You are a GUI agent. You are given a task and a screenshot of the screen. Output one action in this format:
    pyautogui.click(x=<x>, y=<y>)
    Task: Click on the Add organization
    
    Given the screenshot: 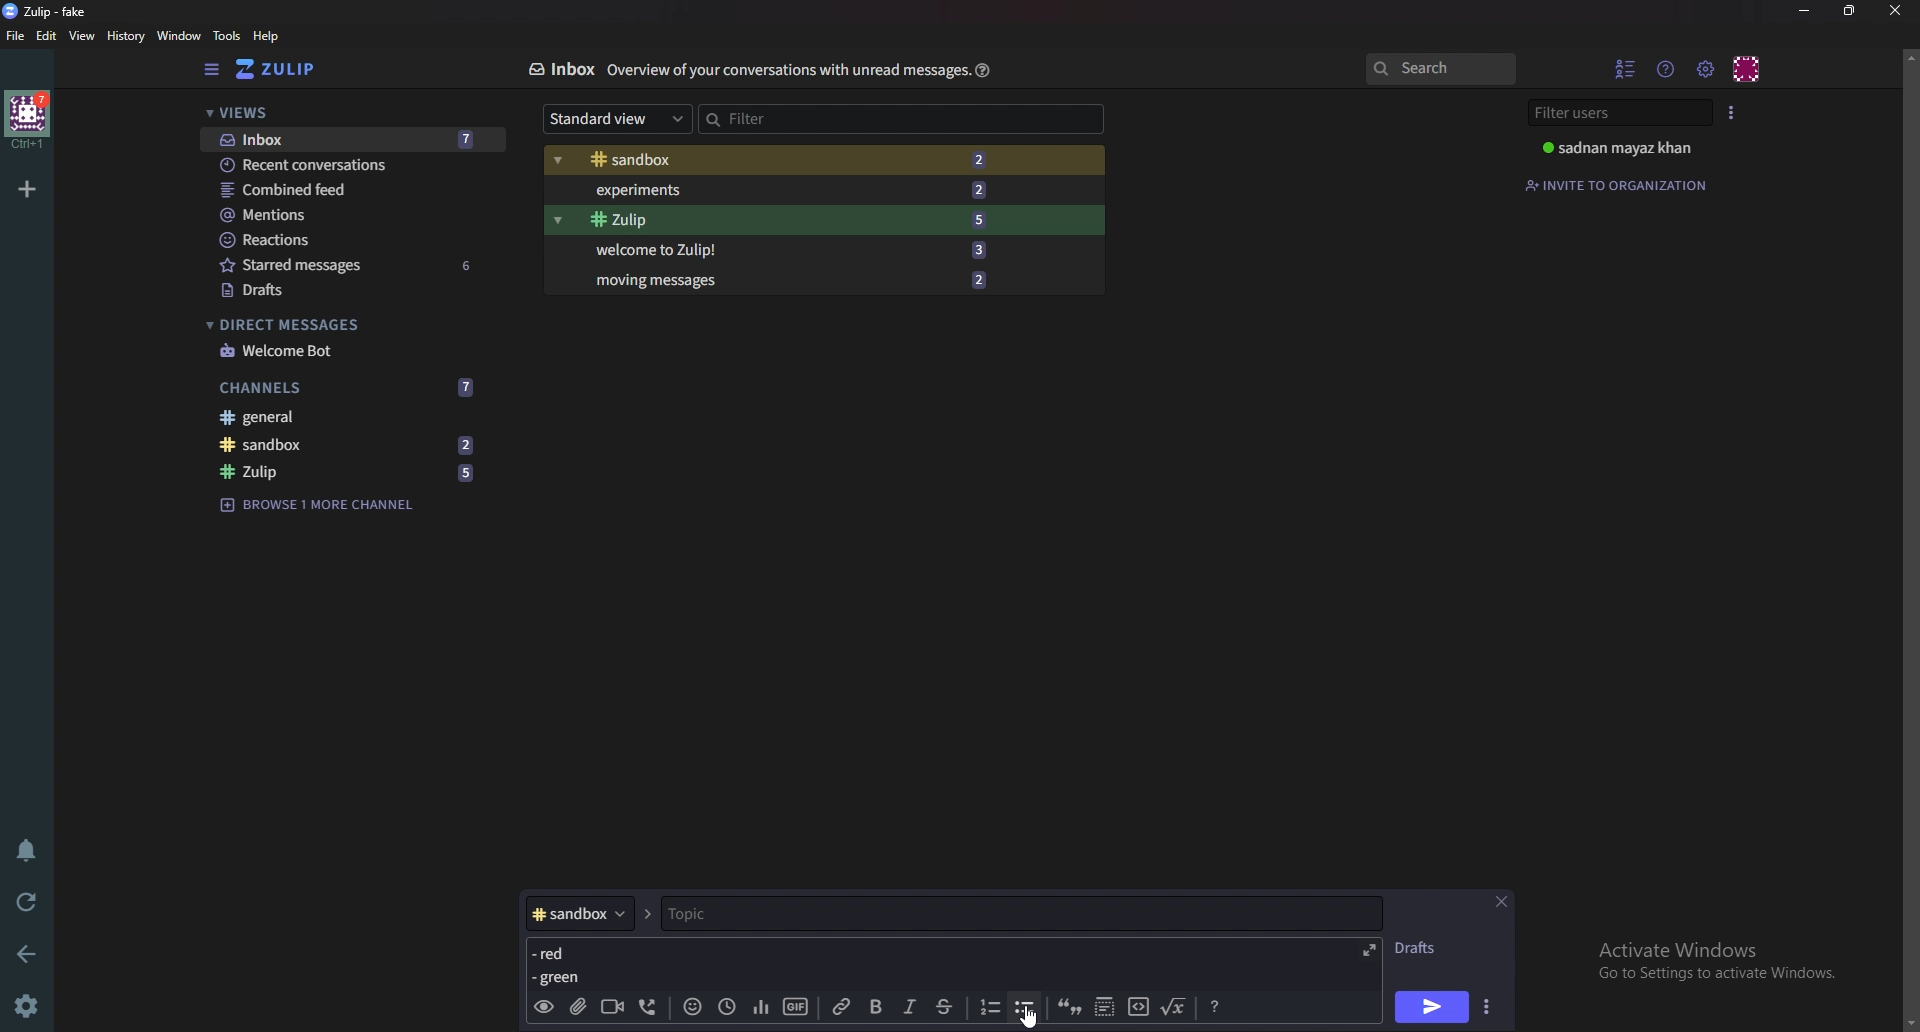 What is the action you would take?
    pyautogui.click(x=26, y=188)
    